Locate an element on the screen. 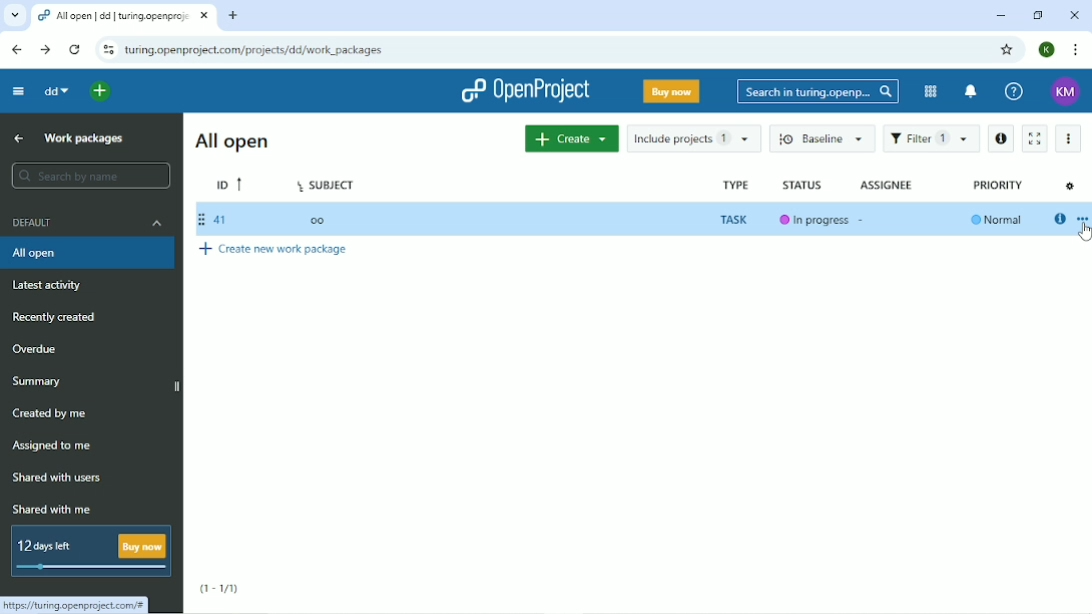 This screenshot has height=614, width=1092. Open quick add menu is located at coordinates (101, 93).